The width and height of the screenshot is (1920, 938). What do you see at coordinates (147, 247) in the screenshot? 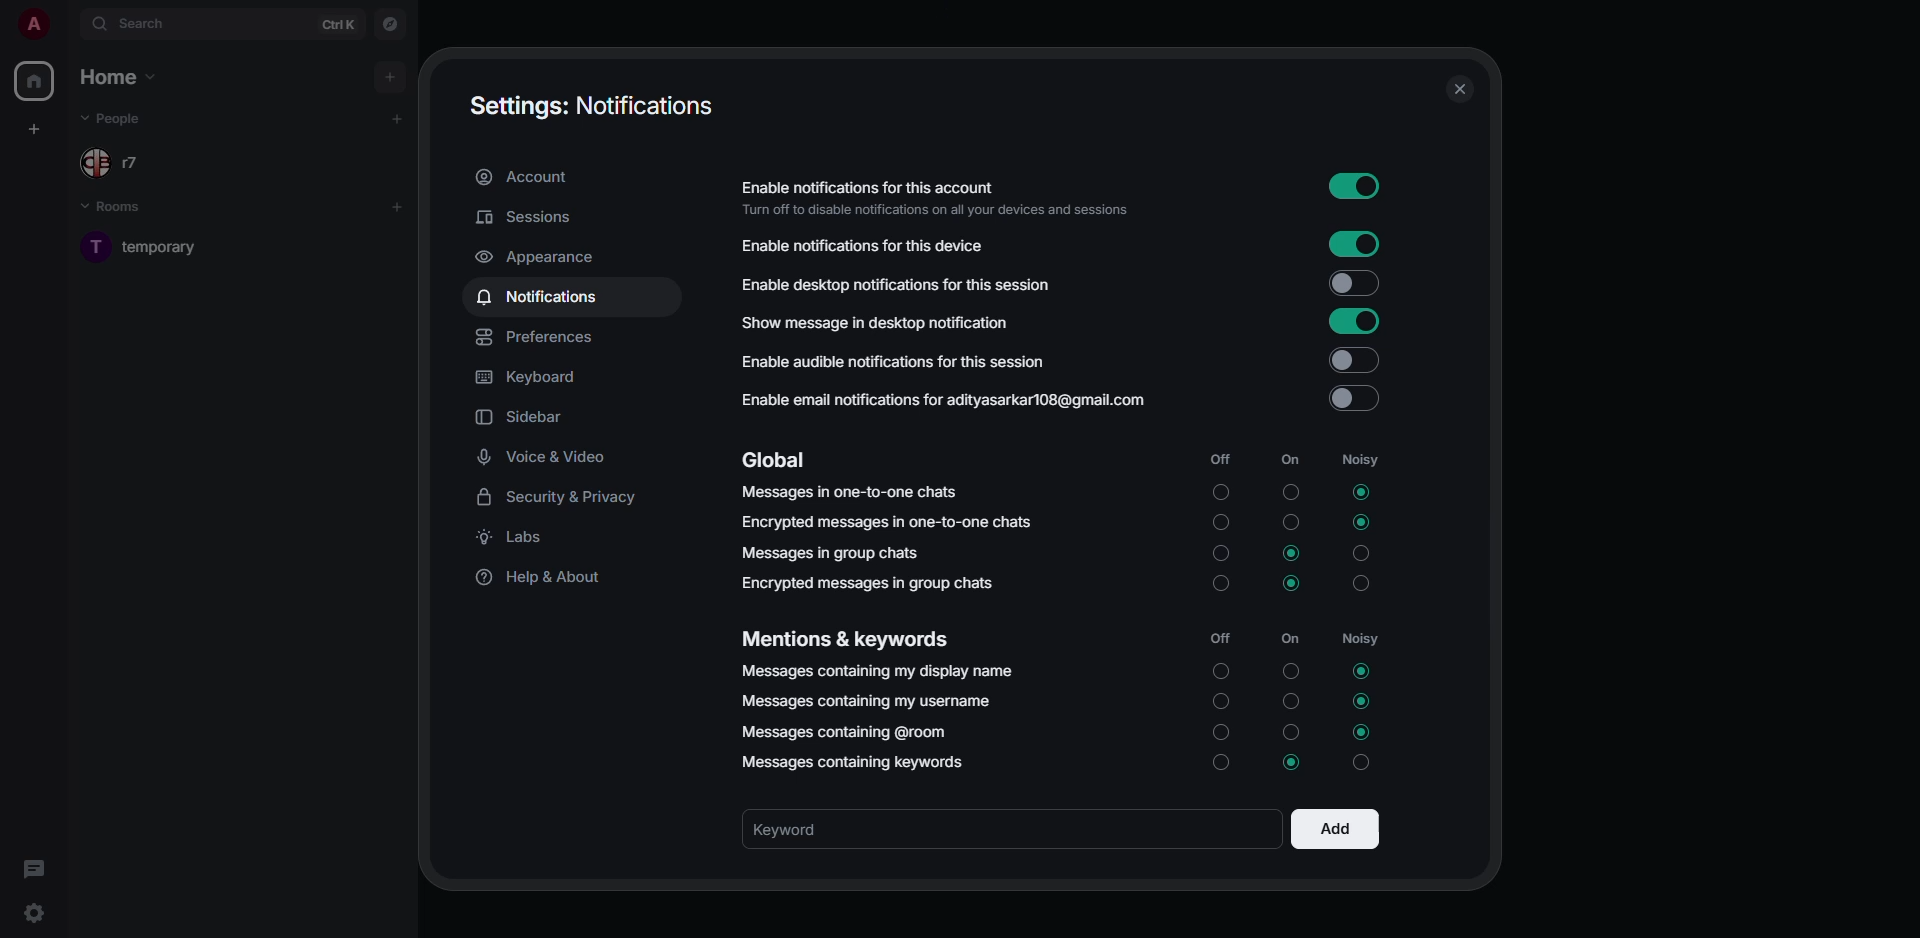
I see `room` at bounding box center [147, 247].